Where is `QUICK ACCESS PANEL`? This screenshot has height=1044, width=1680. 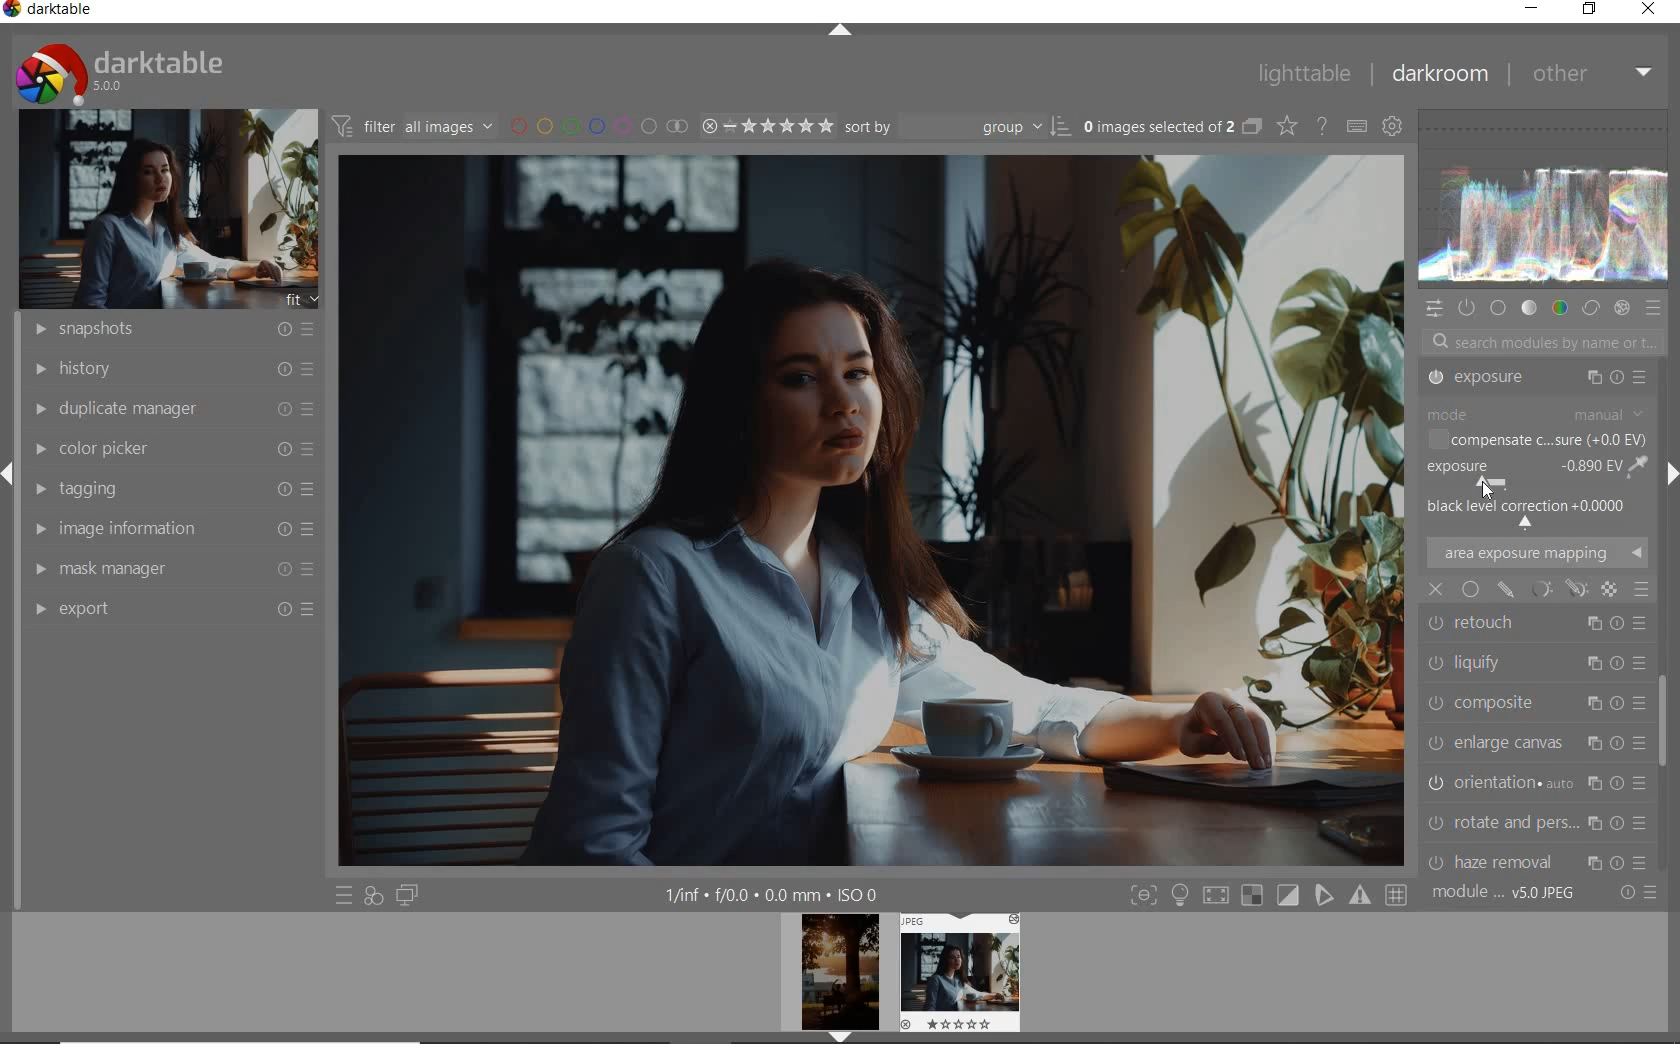 QUICK ACCESS PANEL is located at coordinates (1433, 309).